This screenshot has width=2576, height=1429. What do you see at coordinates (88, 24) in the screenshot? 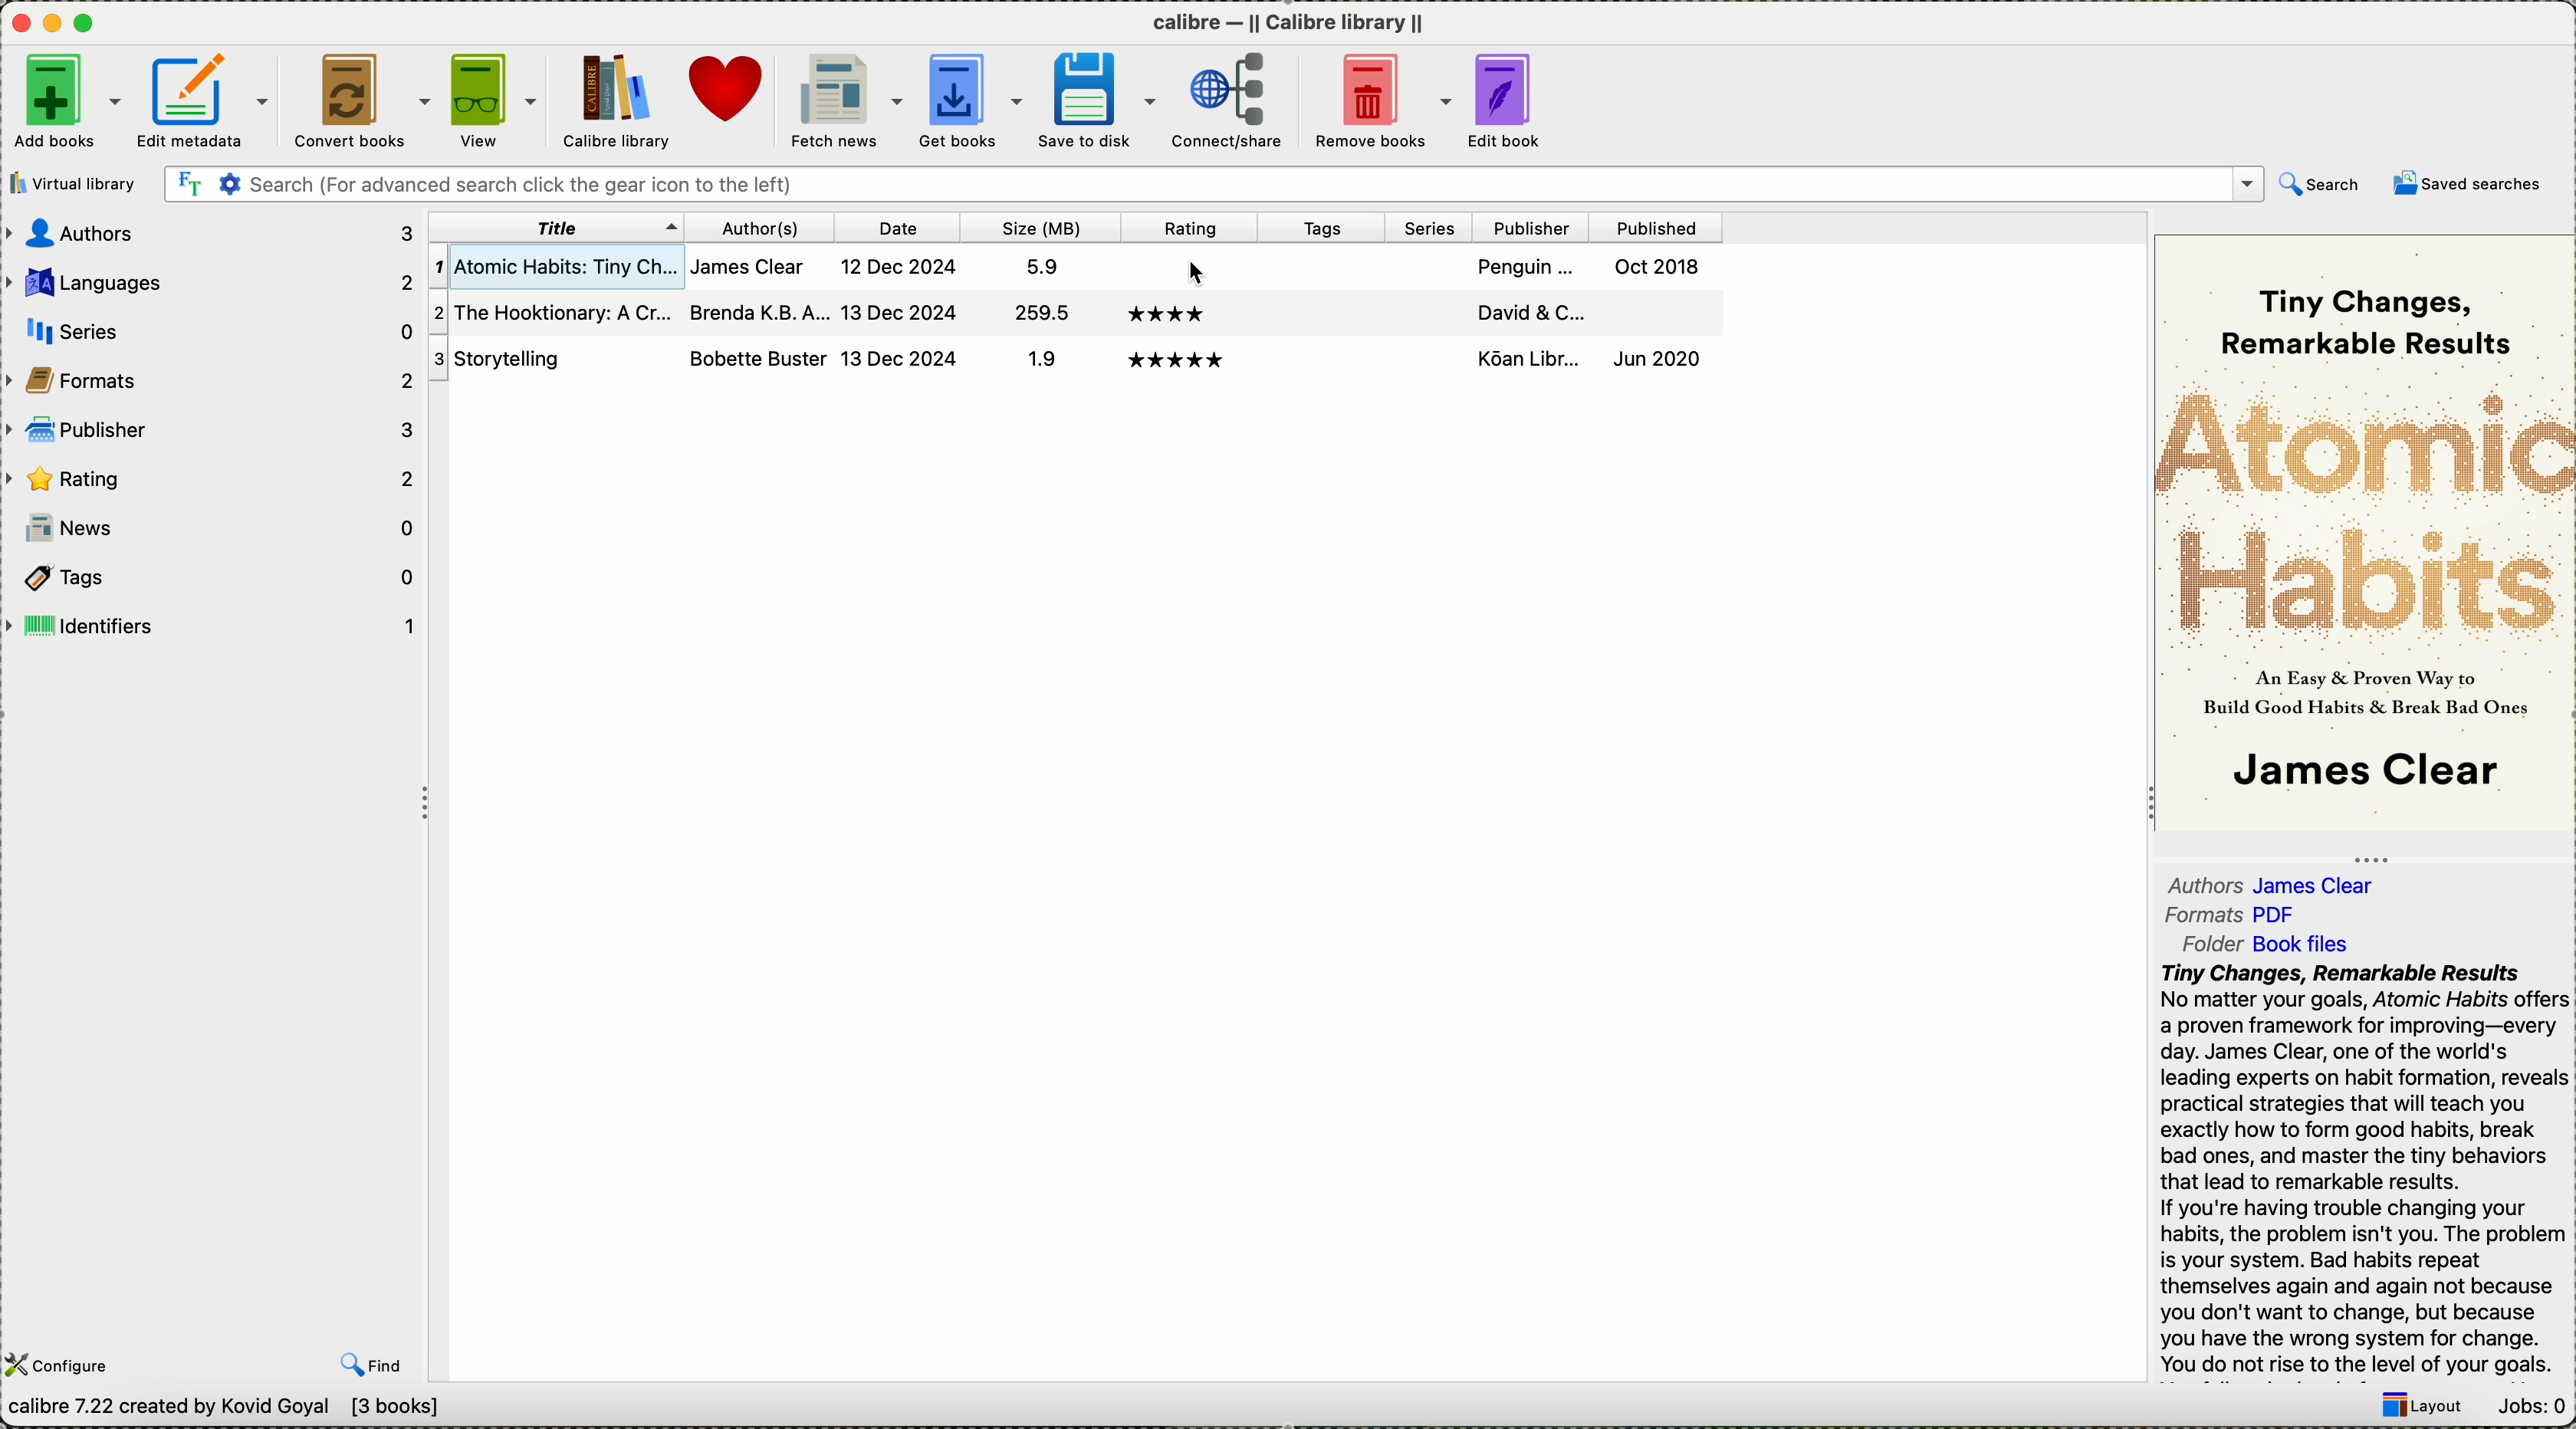
I see `maximize` at bounding box center [88, 24].